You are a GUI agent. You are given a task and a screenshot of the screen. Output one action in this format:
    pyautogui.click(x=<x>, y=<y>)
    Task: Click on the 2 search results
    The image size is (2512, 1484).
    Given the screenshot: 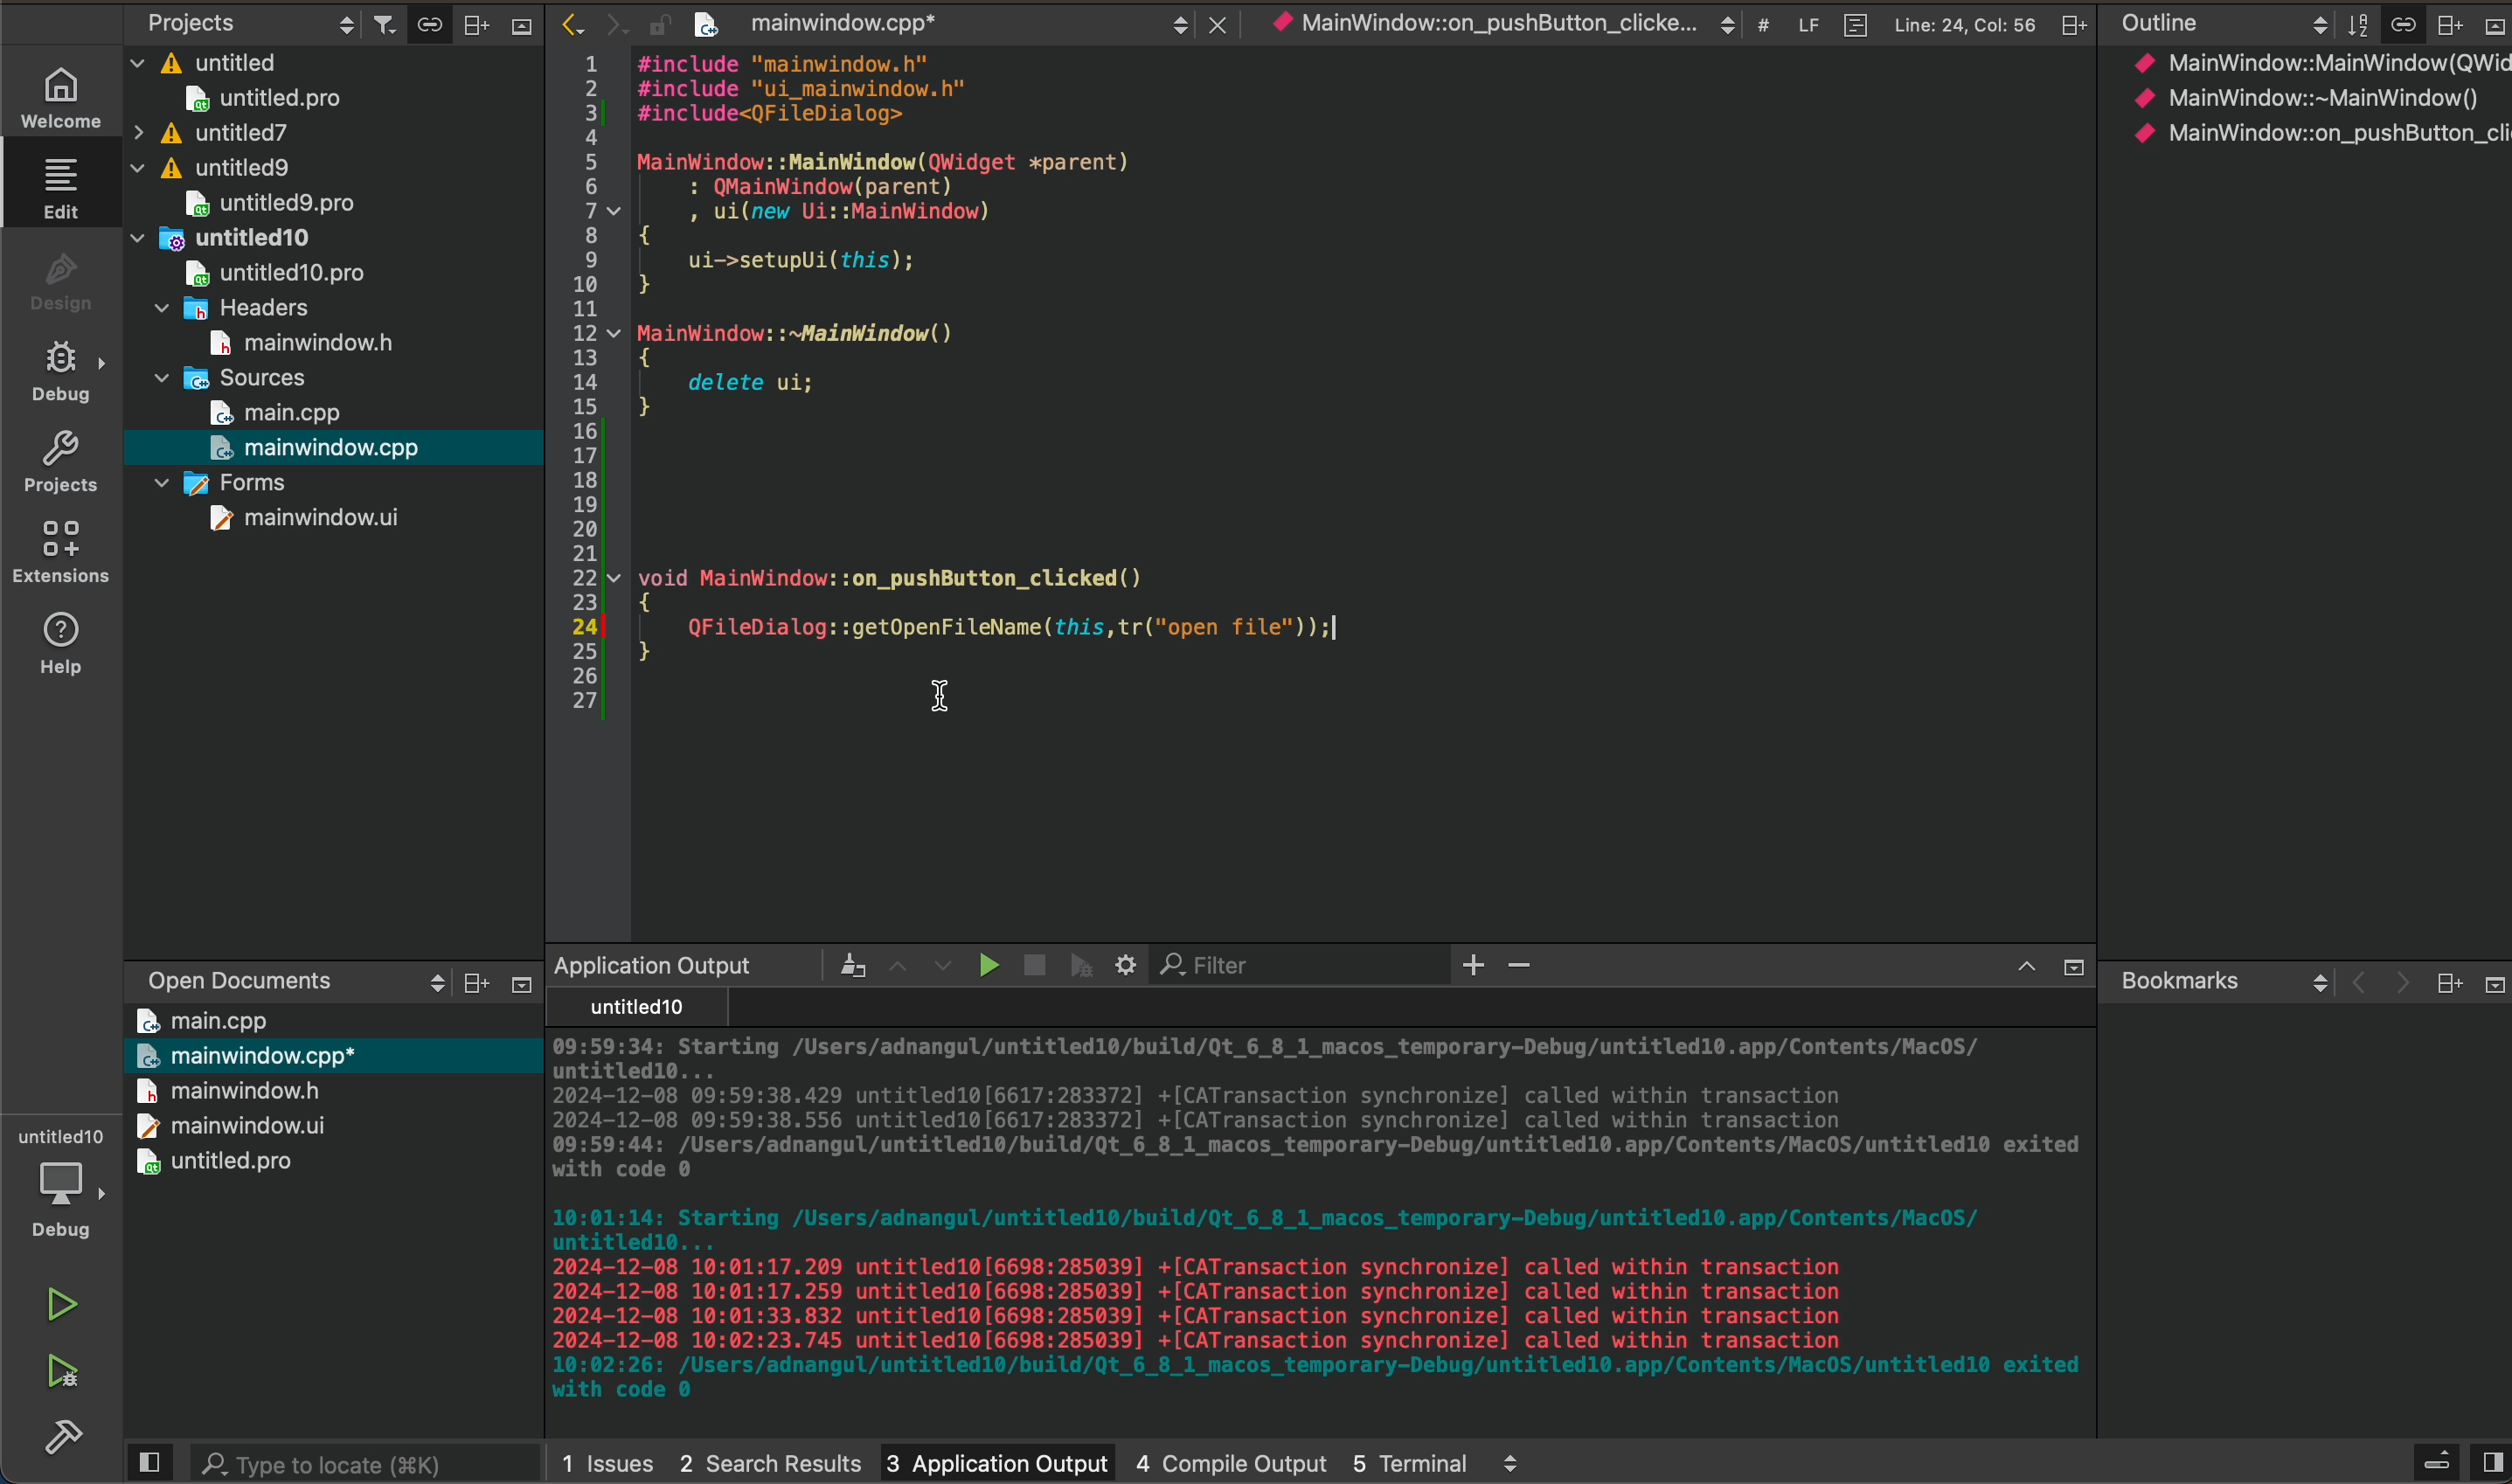 What is the action you would take?
    pyautogui.click(x=769, y=1456)
    